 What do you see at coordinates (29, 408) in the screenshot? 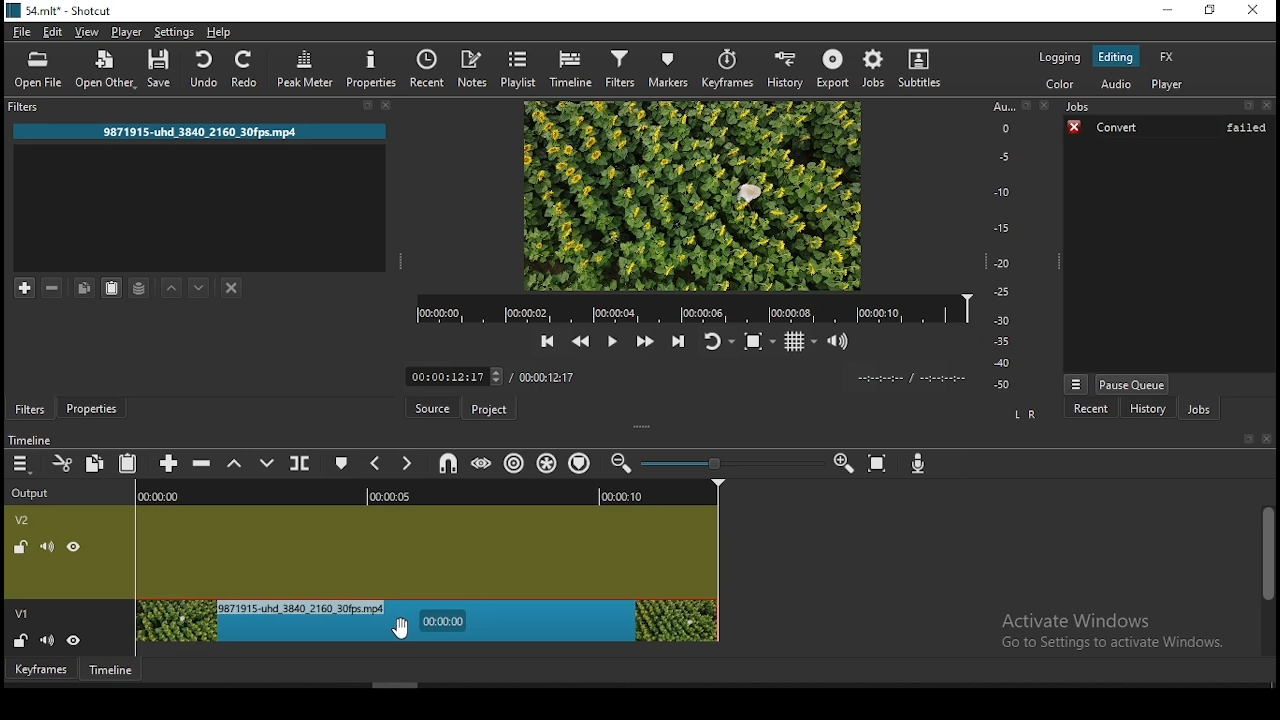
I see `filters` at bounding box center [29, 408].